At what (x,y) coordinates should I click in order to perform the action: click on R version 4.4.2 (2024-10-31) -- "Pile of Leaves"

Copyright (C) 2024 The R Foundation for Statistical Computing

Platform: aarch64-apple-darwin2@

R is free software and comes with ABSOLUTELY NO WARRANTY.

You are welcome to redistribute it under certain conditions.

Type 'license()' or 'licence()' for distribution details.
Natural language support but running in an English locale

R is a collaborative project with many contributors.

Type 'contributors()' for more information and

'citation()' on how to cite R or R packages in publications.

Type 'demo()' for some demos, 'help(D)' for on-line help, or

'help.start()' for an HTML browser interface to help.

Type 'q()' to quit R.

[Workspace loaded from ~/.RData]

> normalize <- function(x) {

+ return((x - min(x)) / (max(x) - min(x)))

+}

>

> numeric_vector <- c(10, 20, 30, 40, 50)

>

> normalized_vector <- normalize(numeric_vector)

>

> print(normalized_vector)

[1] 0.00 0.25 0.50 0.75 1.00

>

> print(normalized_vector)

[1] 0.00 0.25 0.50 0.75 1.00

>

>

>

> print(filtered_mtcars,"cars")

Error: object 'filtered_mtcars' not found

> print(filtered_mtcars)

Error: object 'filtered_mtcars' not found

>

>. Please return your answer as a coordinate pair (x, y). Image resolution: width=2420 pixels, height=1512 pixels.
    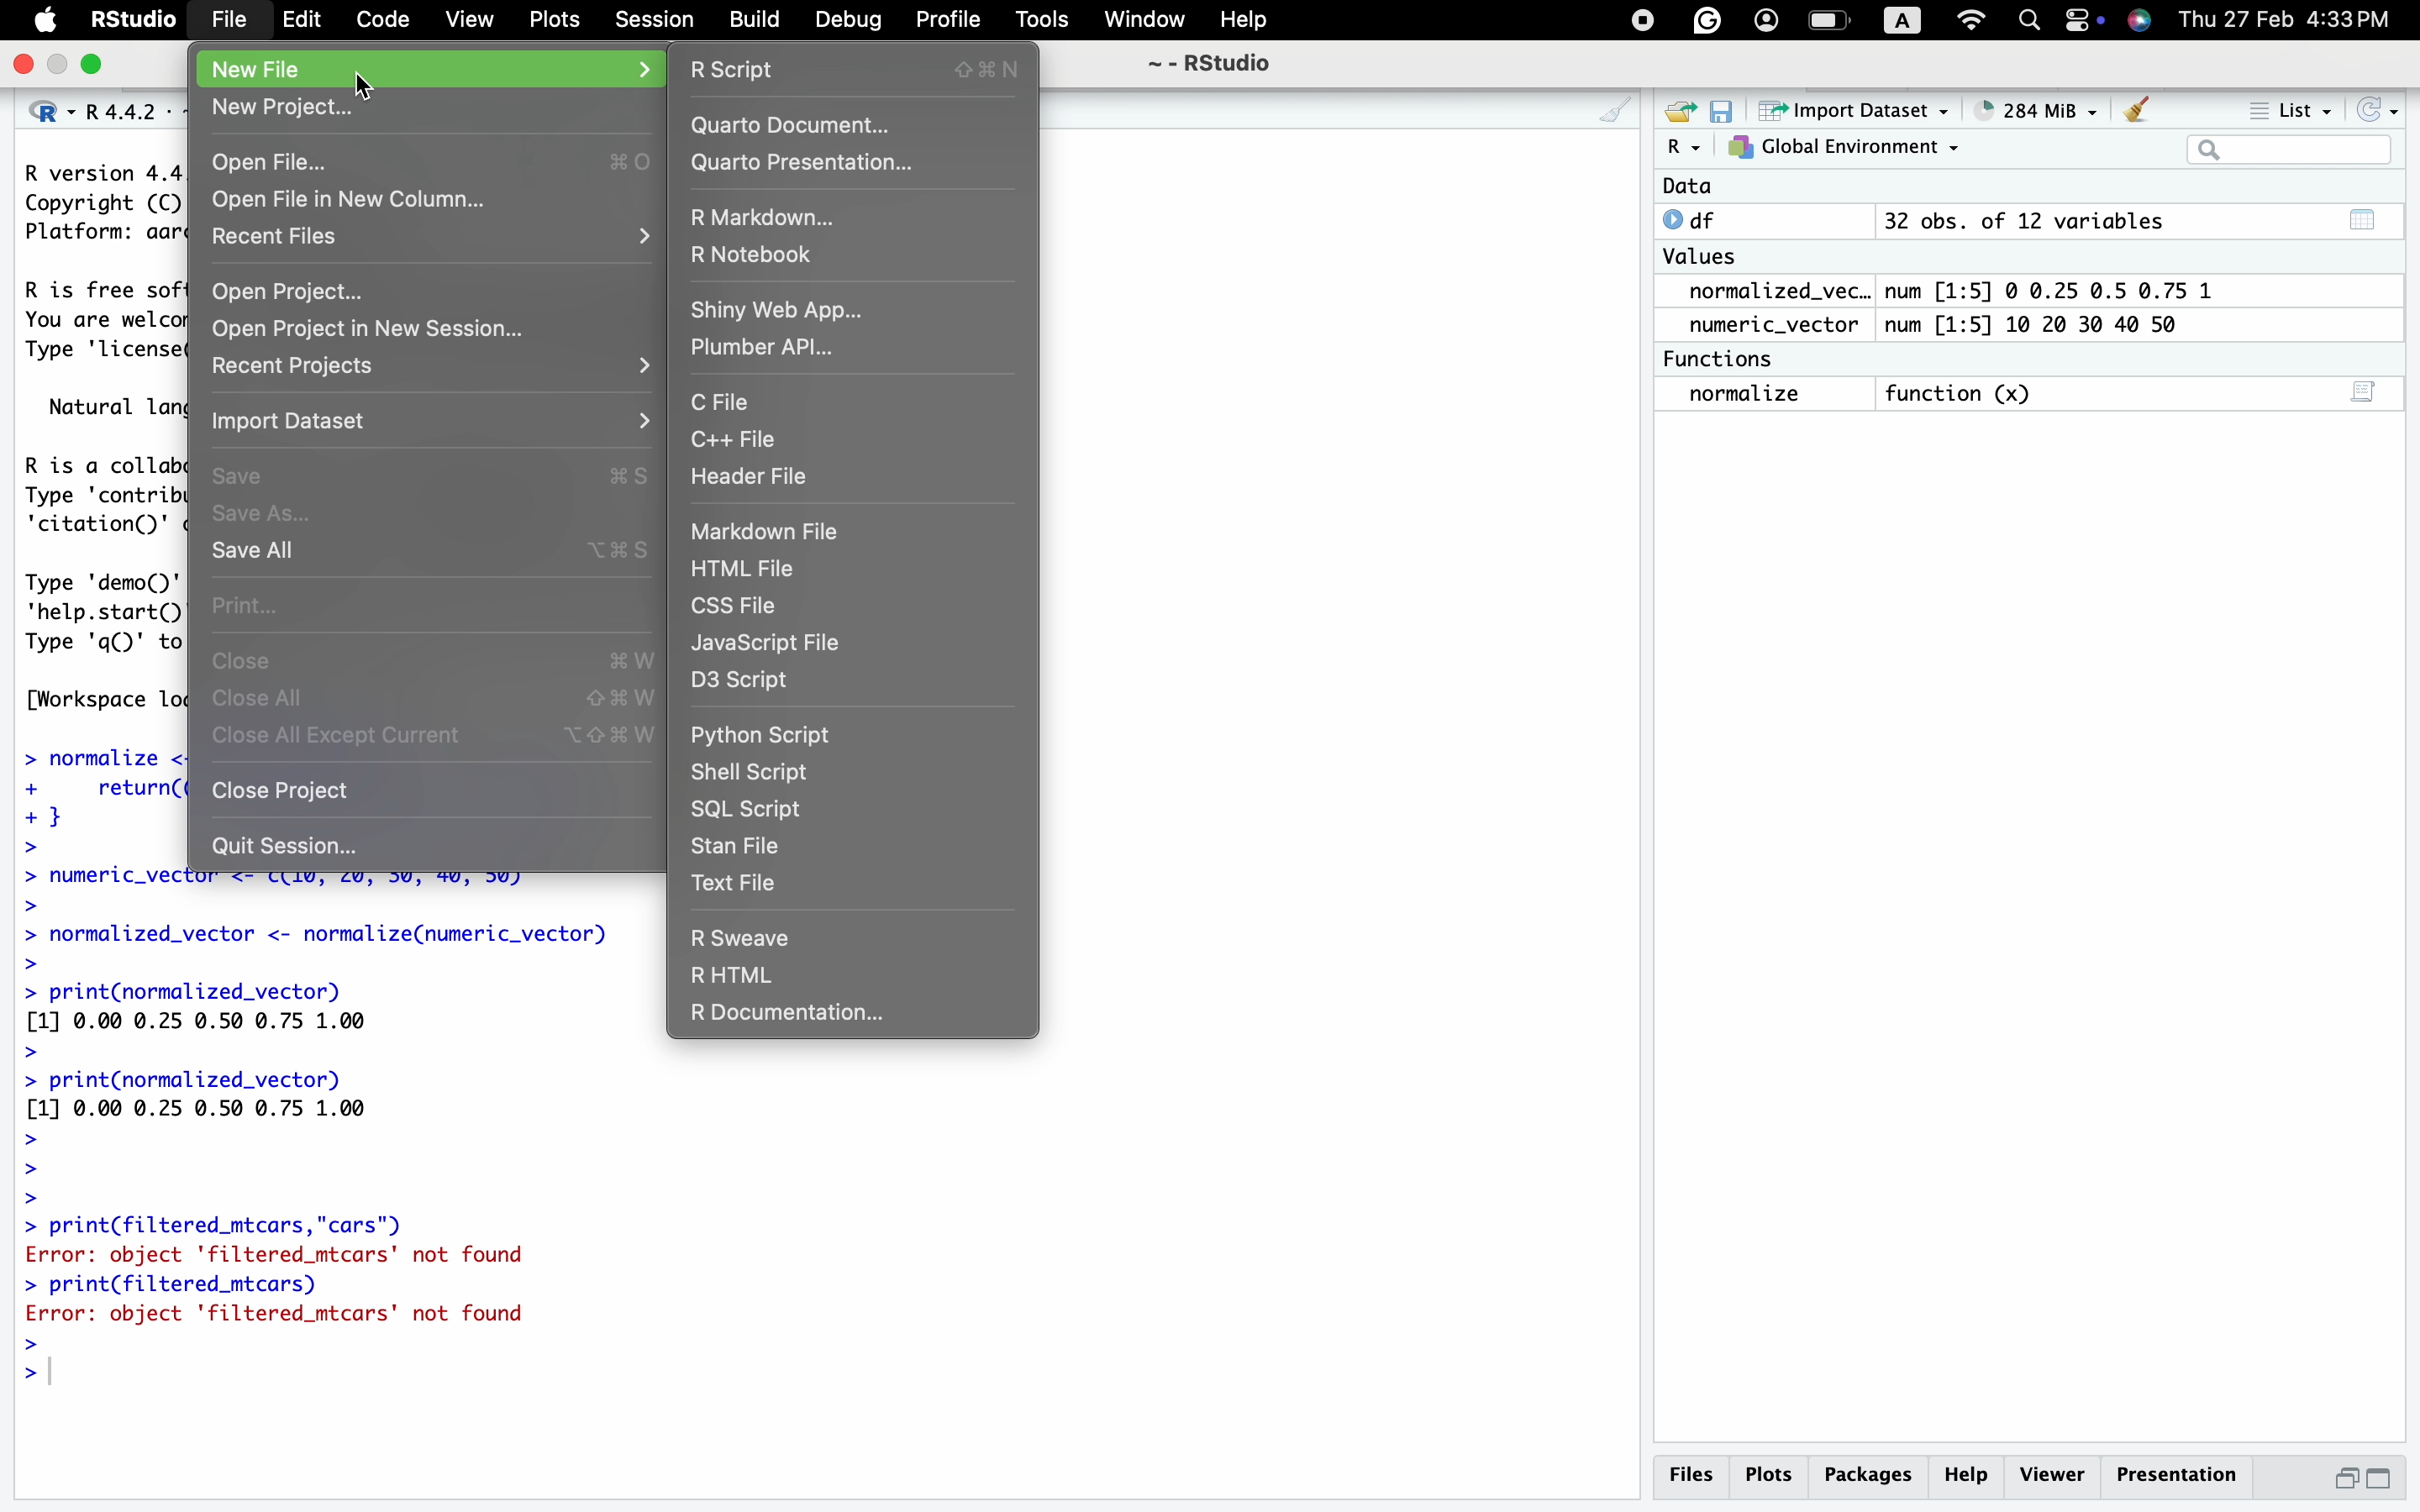
    Looking at the image, I should click on (309, 1138).